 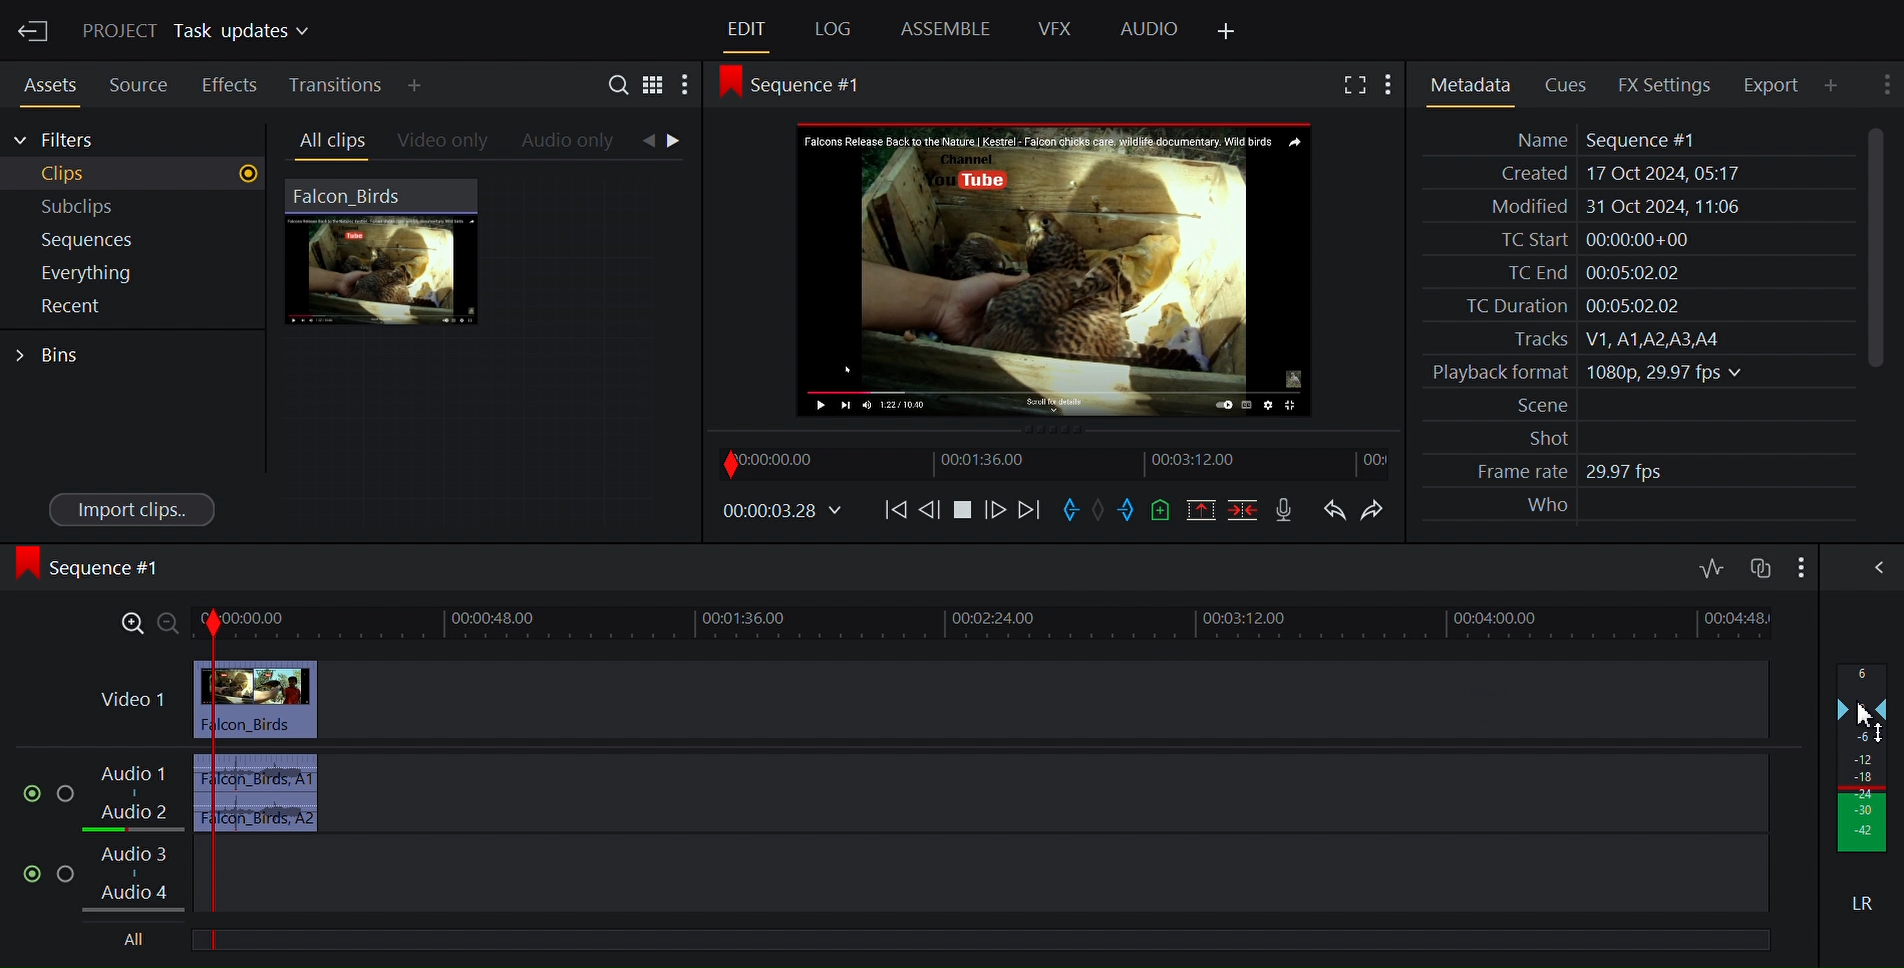 I want to click on Remove all marked sections, so click(x=1200, y=510).